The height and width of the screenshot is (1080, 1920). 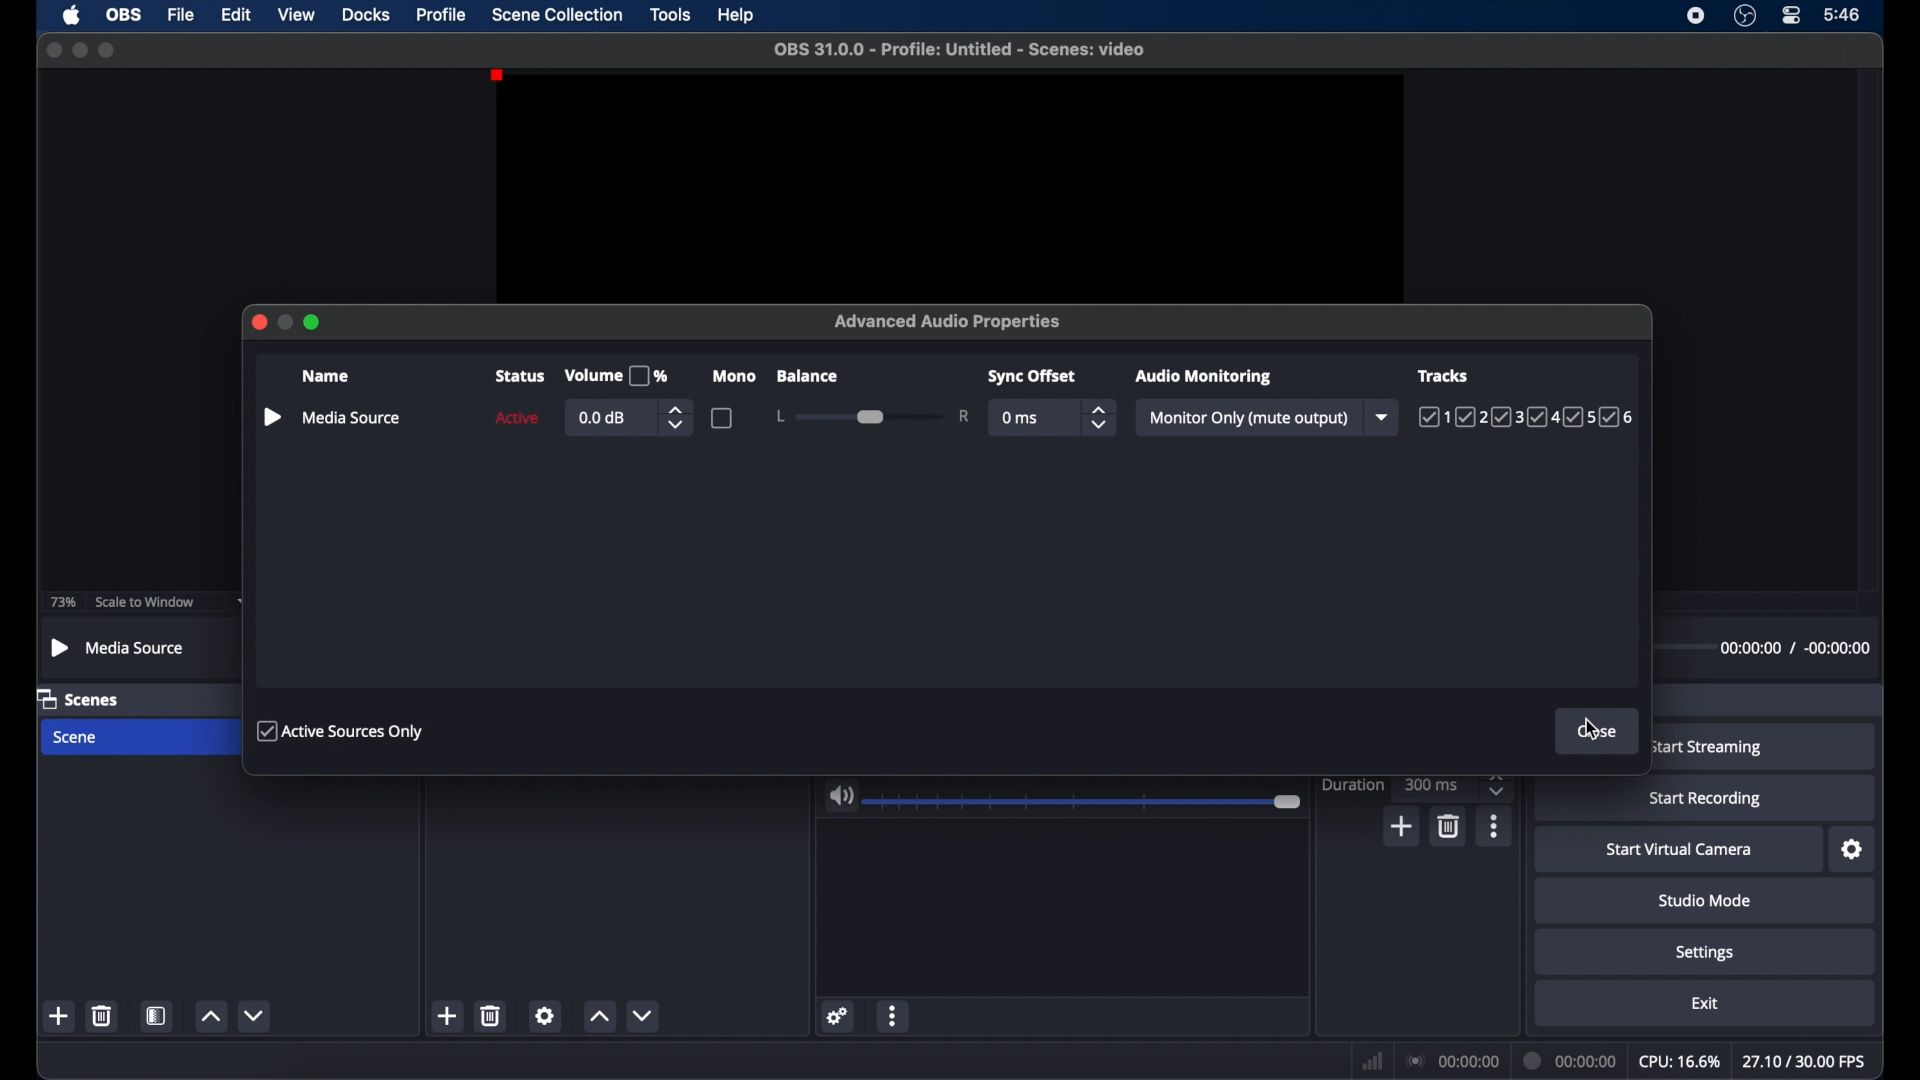 I want to click on edit, so click(x=235, y=15).